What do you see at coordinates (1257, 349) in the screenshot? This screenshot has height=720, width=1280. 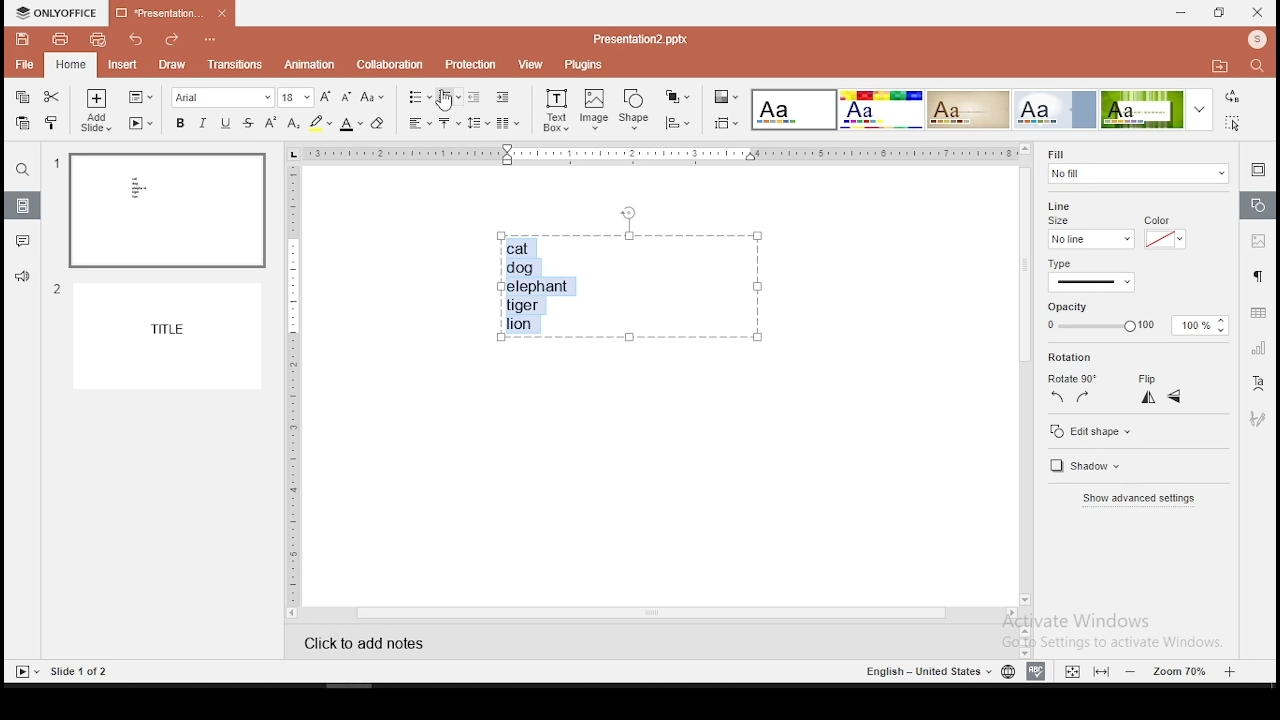 I see `chart settings` at bounding box center [1257, 349].